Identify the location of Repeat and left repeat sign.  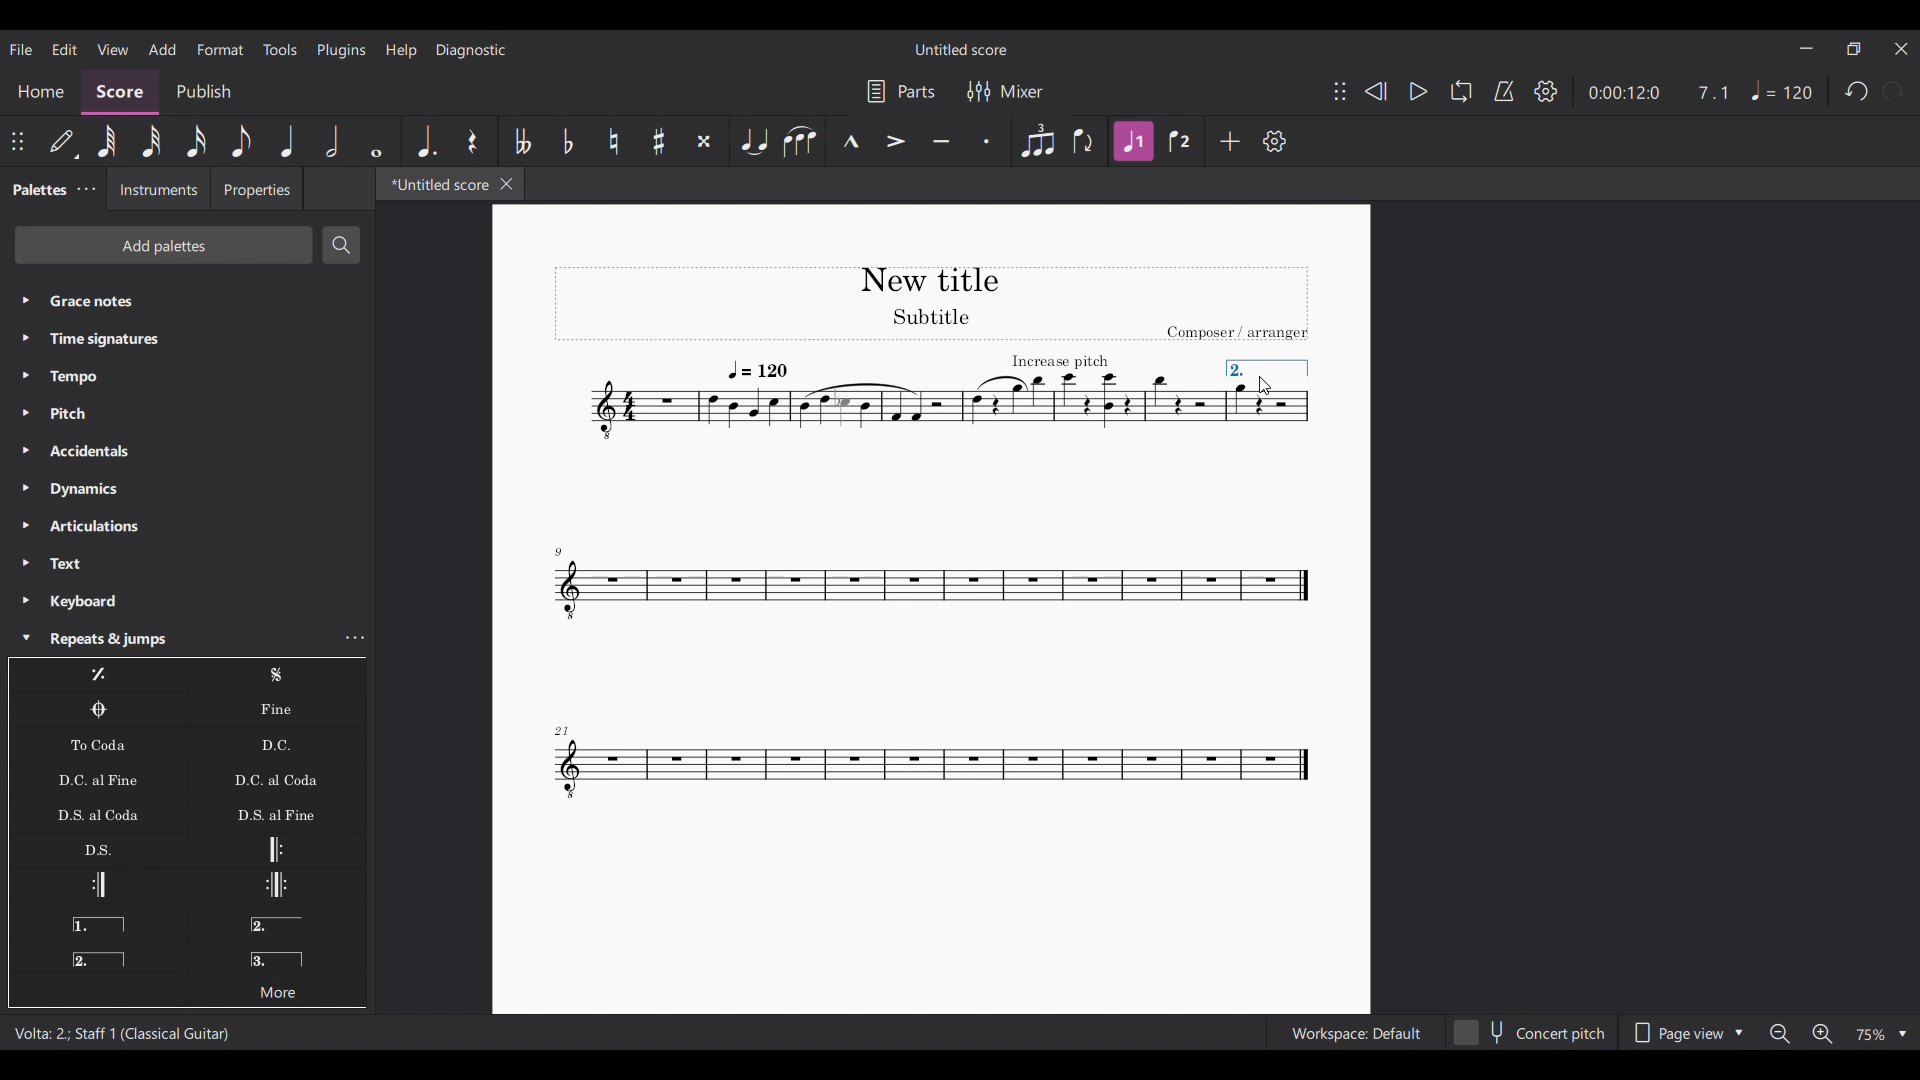
(276, 885).